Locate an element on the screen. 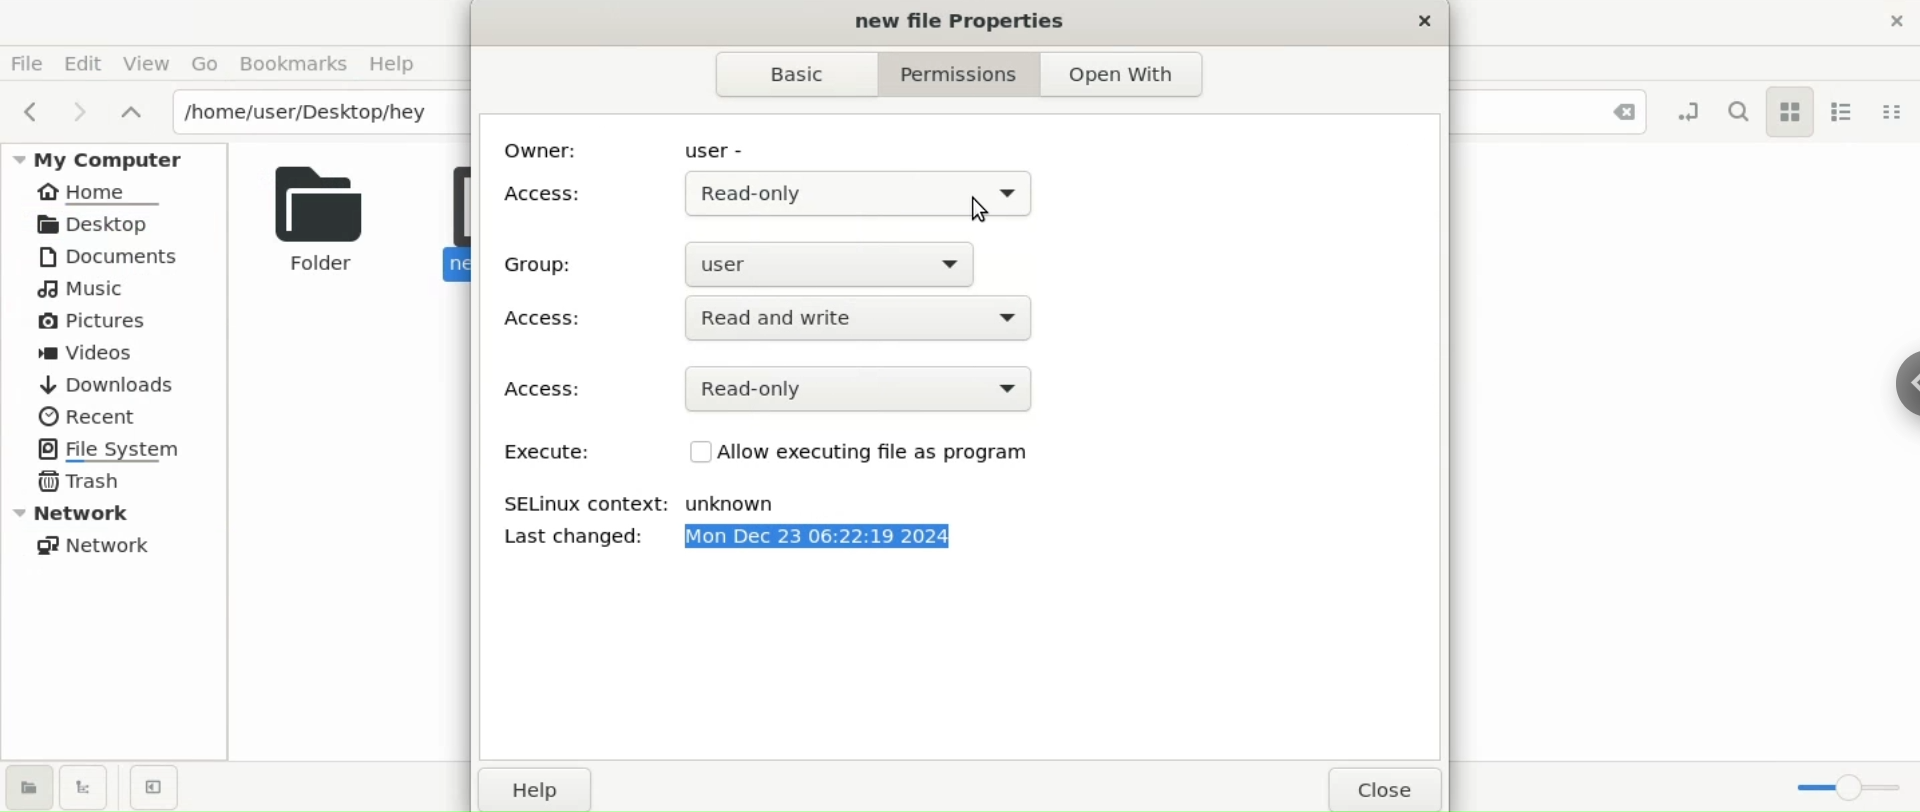  Desktop is located at coordinates (106, 223).